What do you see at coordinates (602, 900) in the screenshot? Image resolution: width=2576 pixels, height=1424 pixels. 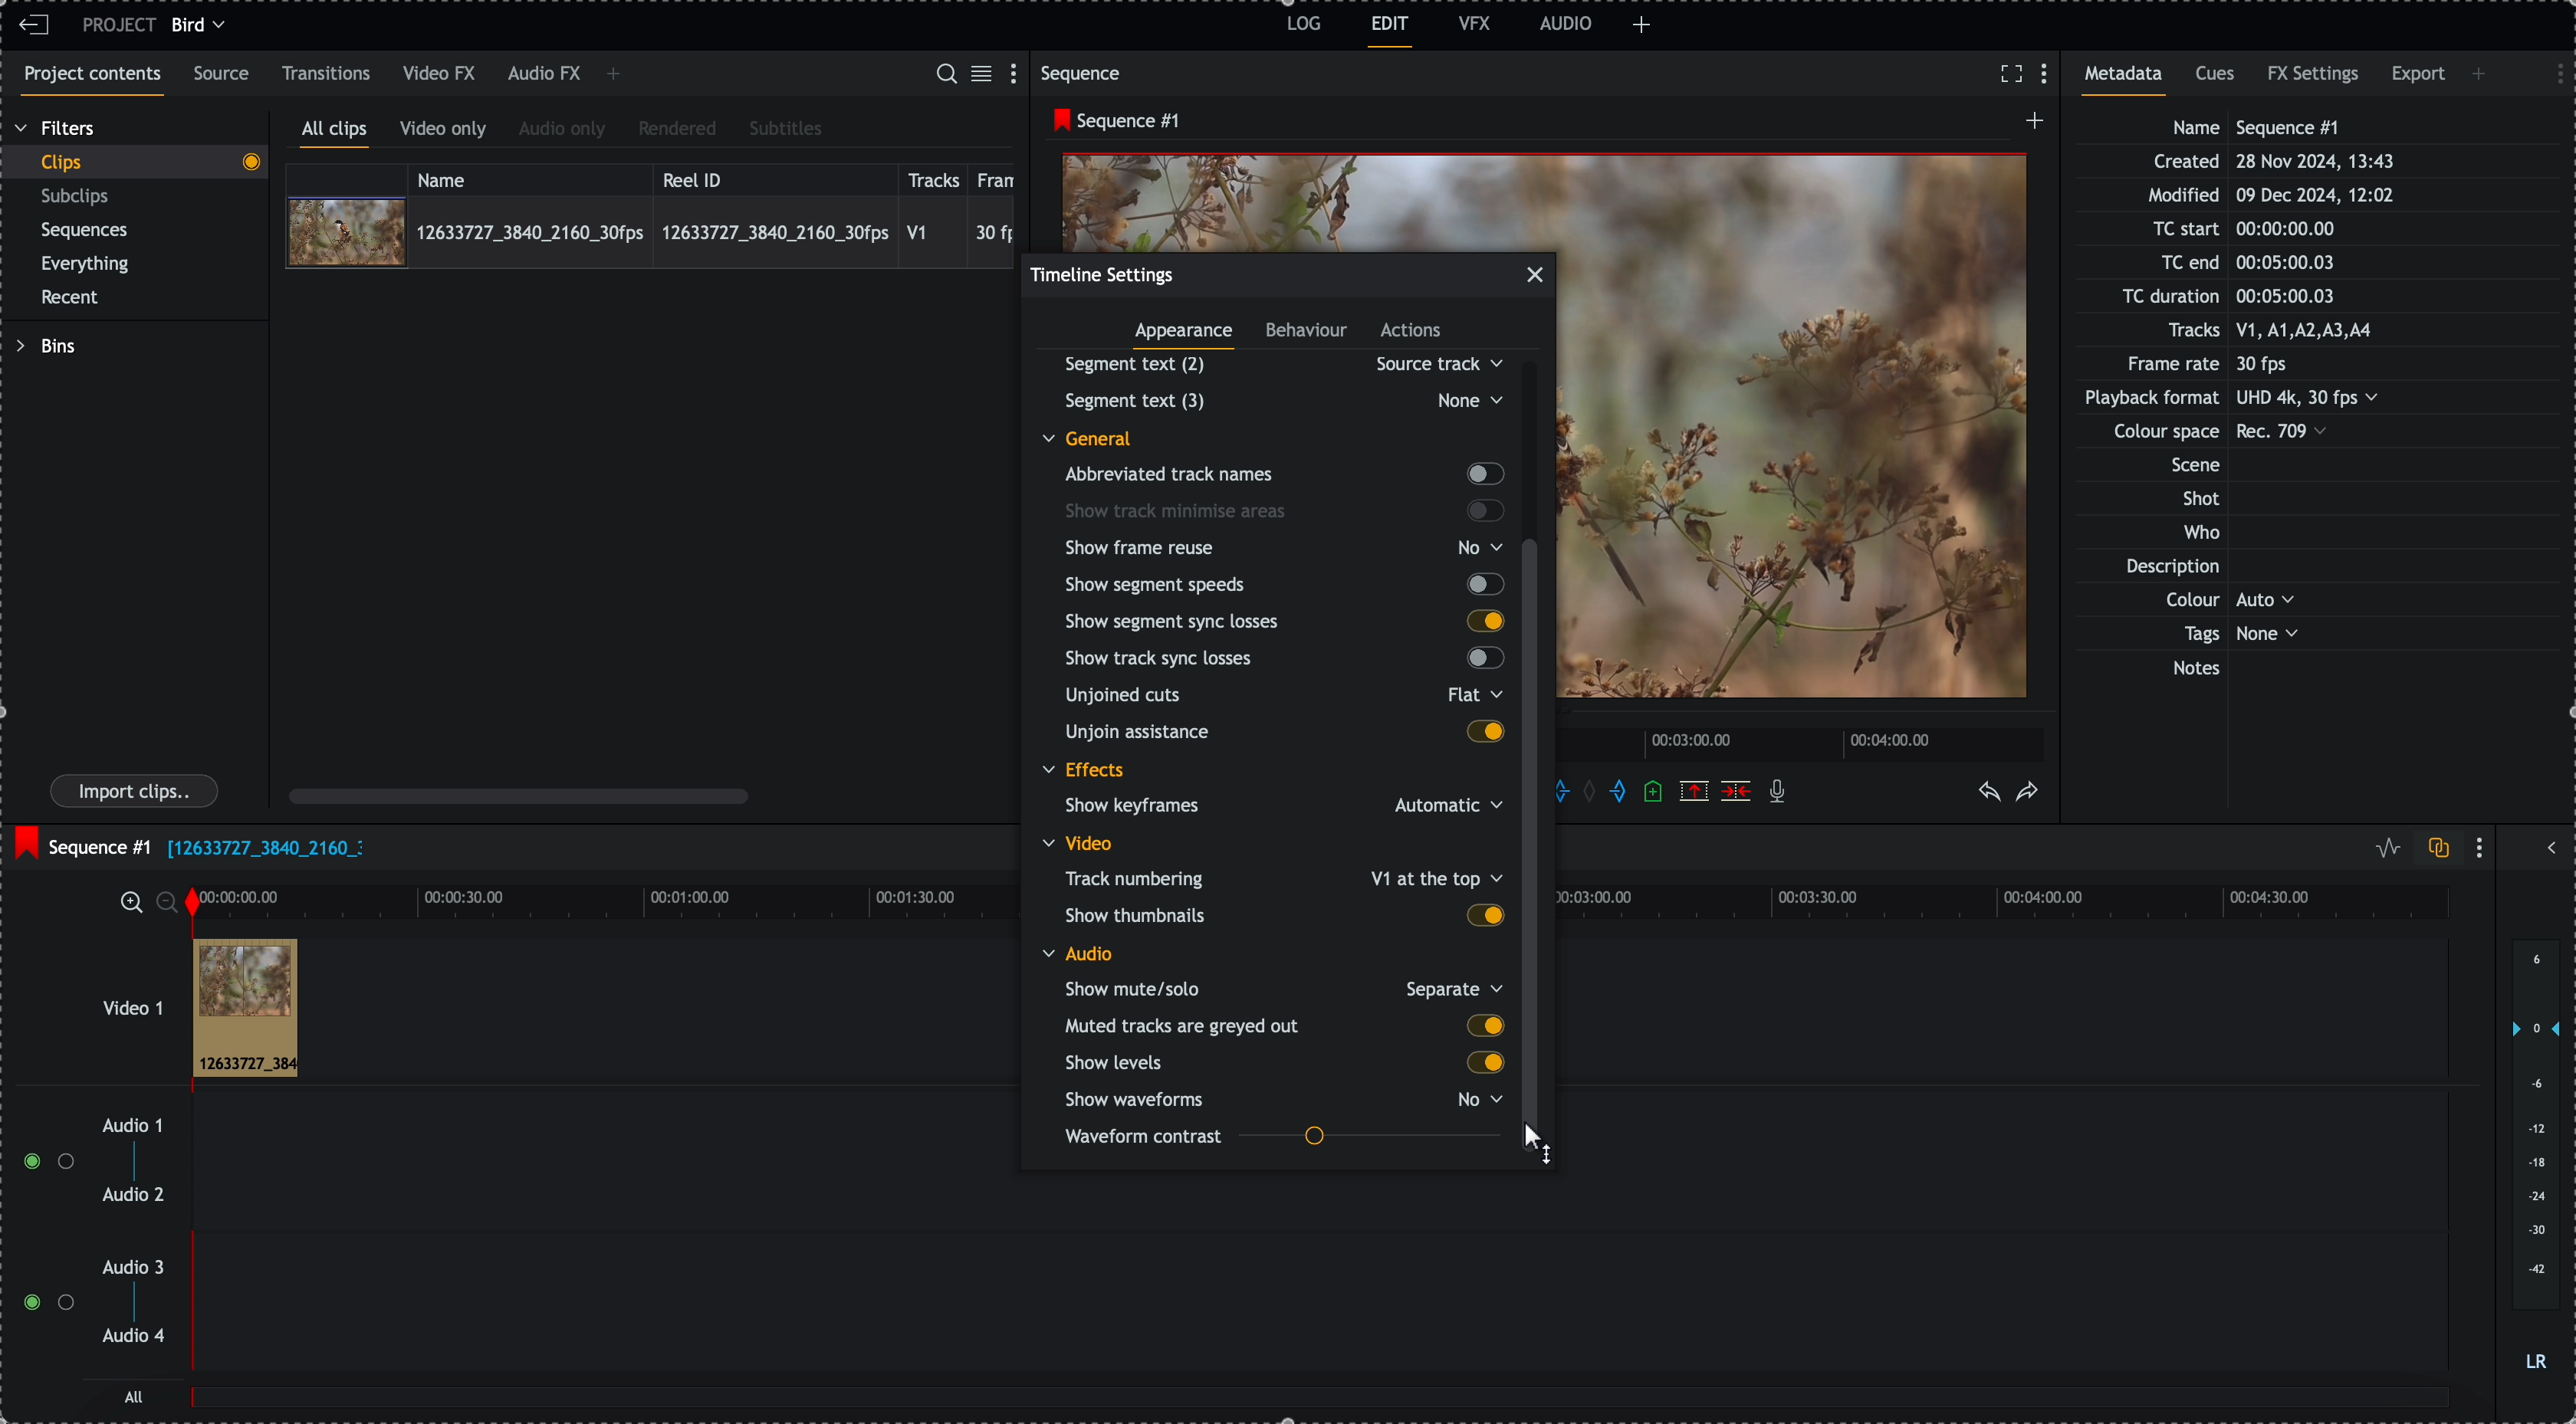 I see `timeline` at bounding box center [602, 900].